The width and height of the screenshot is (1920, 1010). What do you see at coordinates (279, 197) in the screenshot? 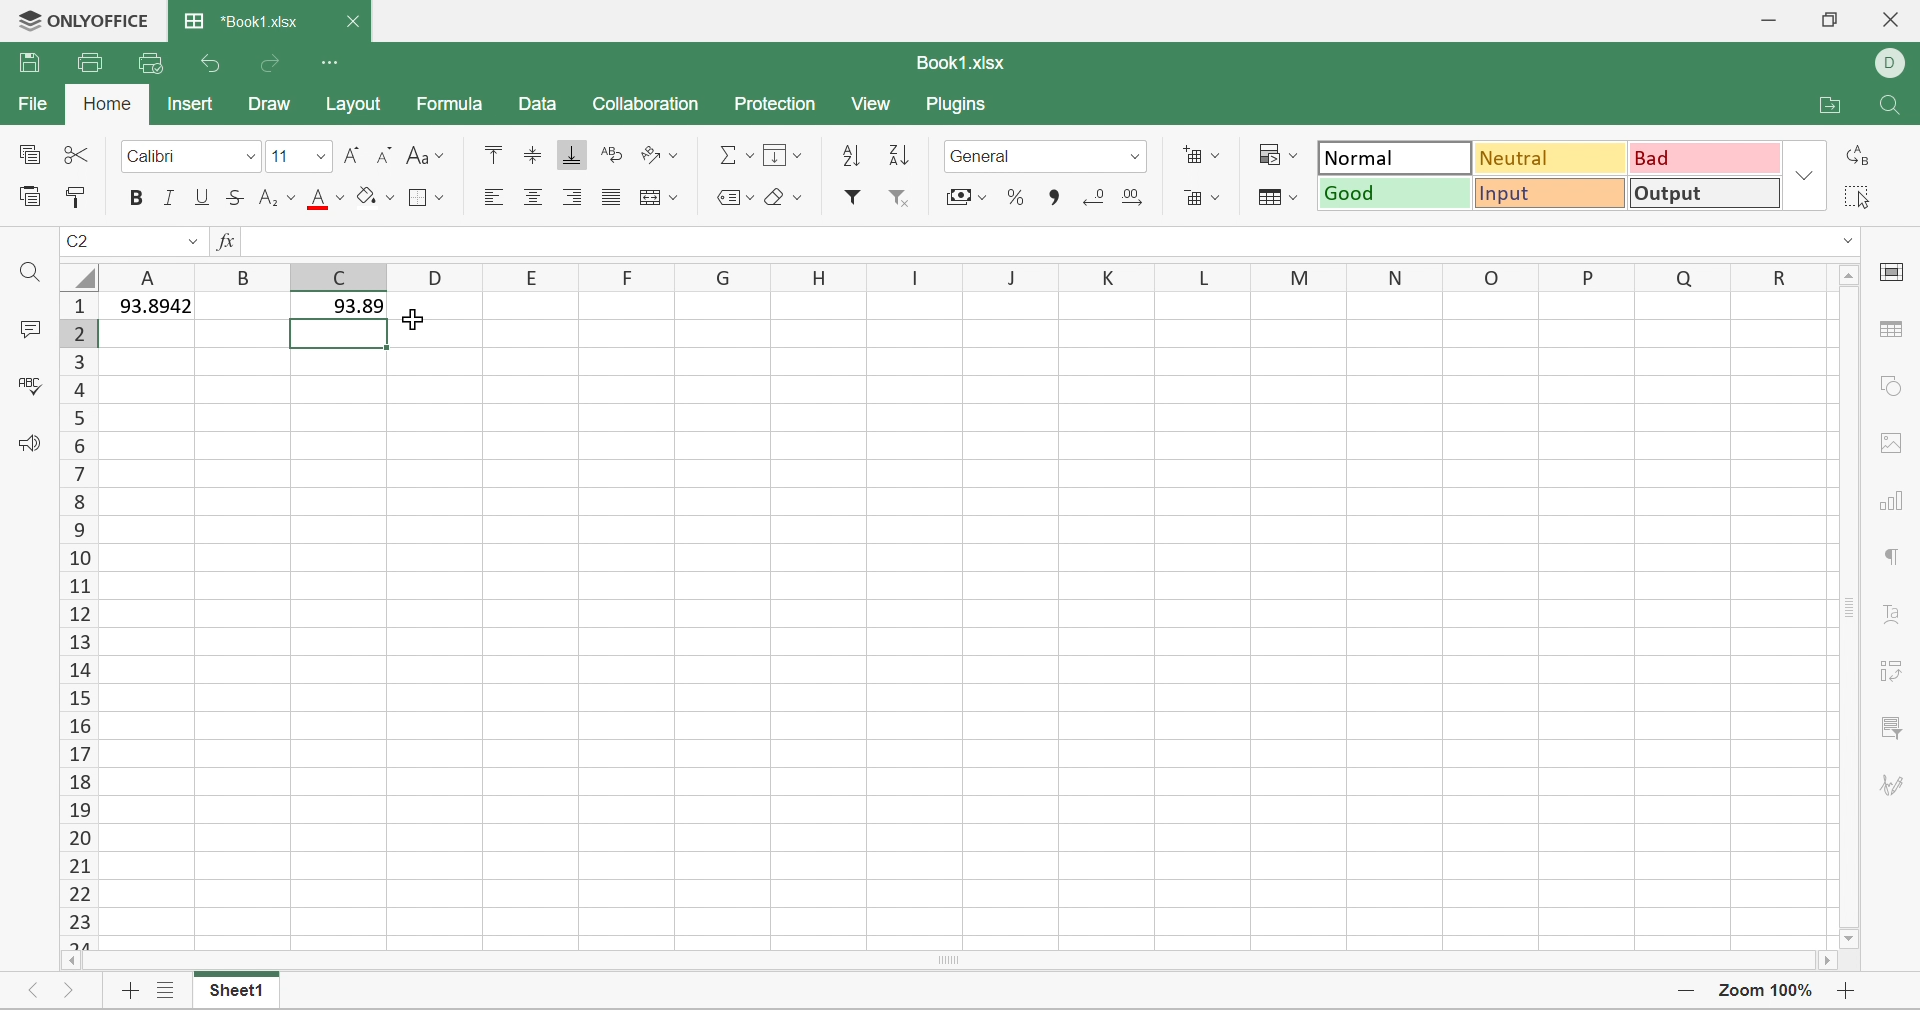
I see `Superscript / subscript` at bounding box center [279, 197].